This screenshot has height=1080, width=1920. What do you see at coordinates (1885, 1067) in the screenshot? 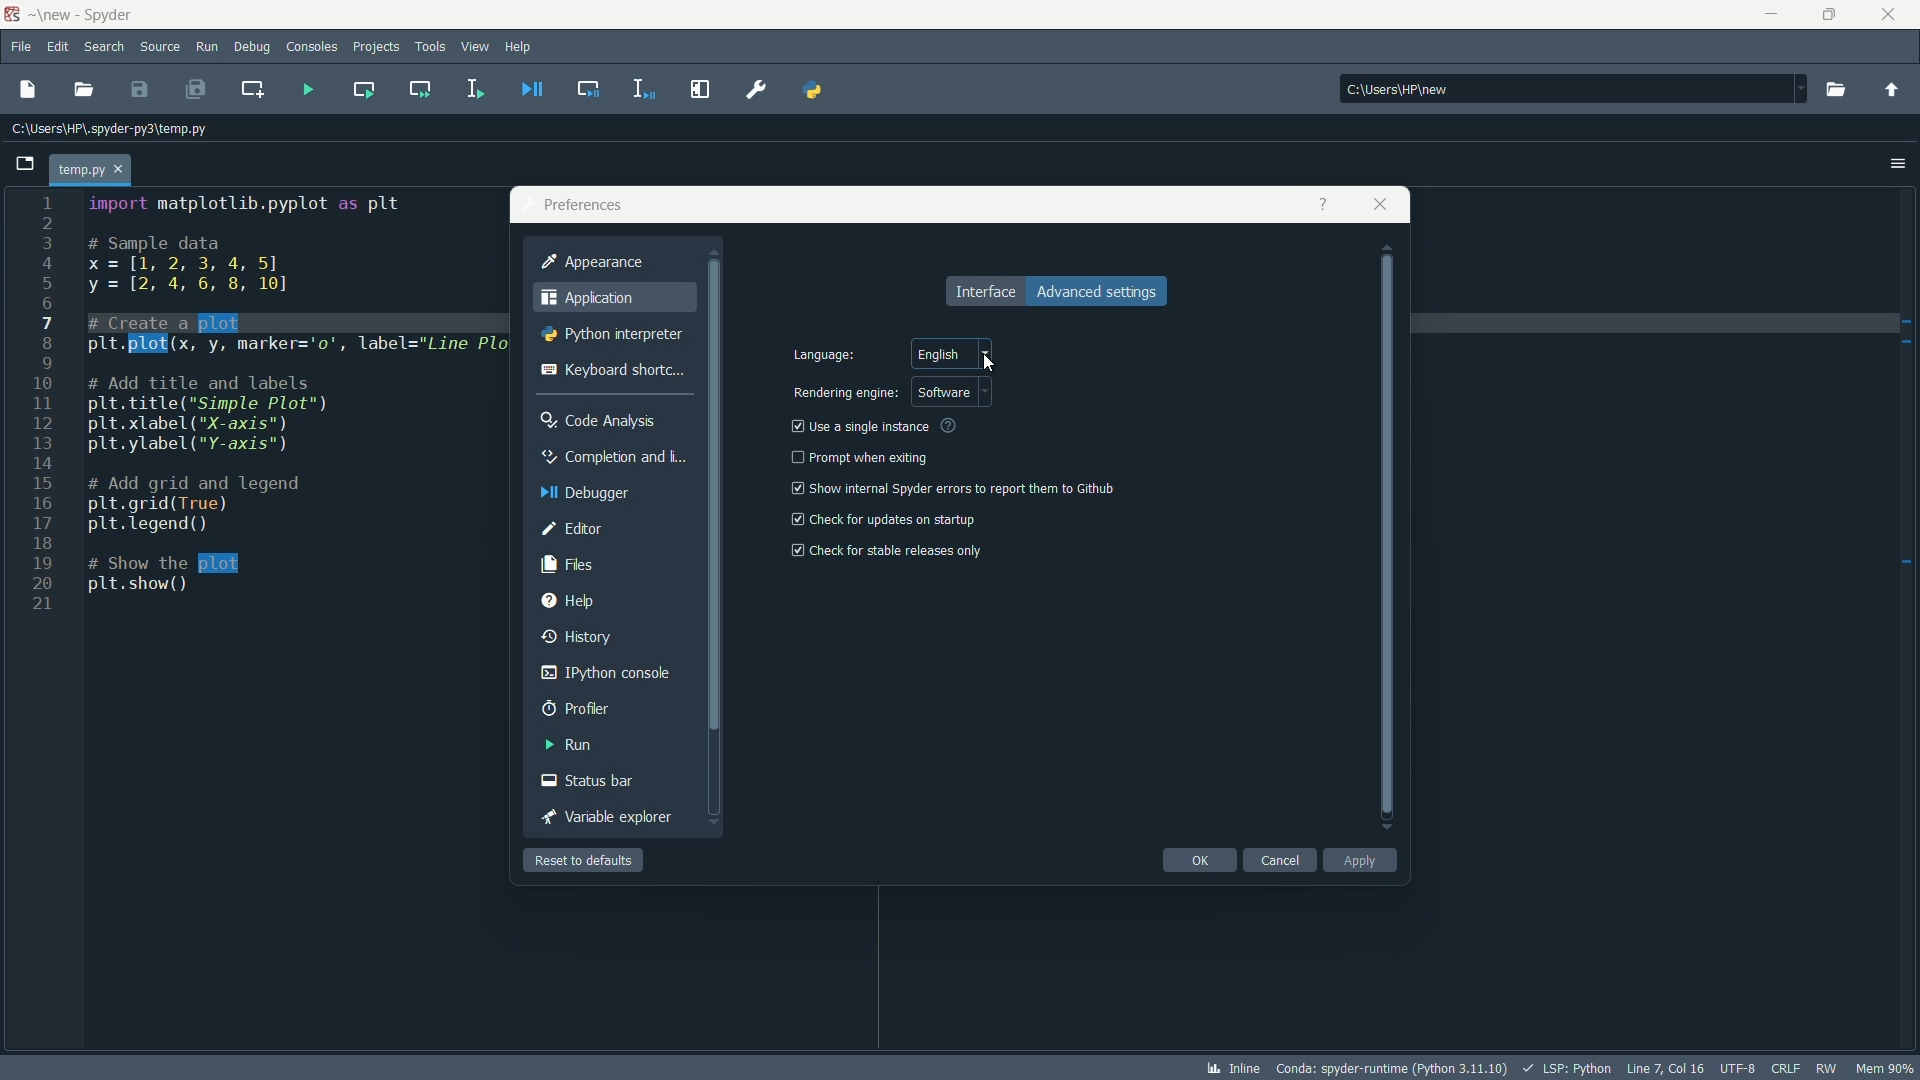
I see `memory usage` at bounding box center [1885, 1067].